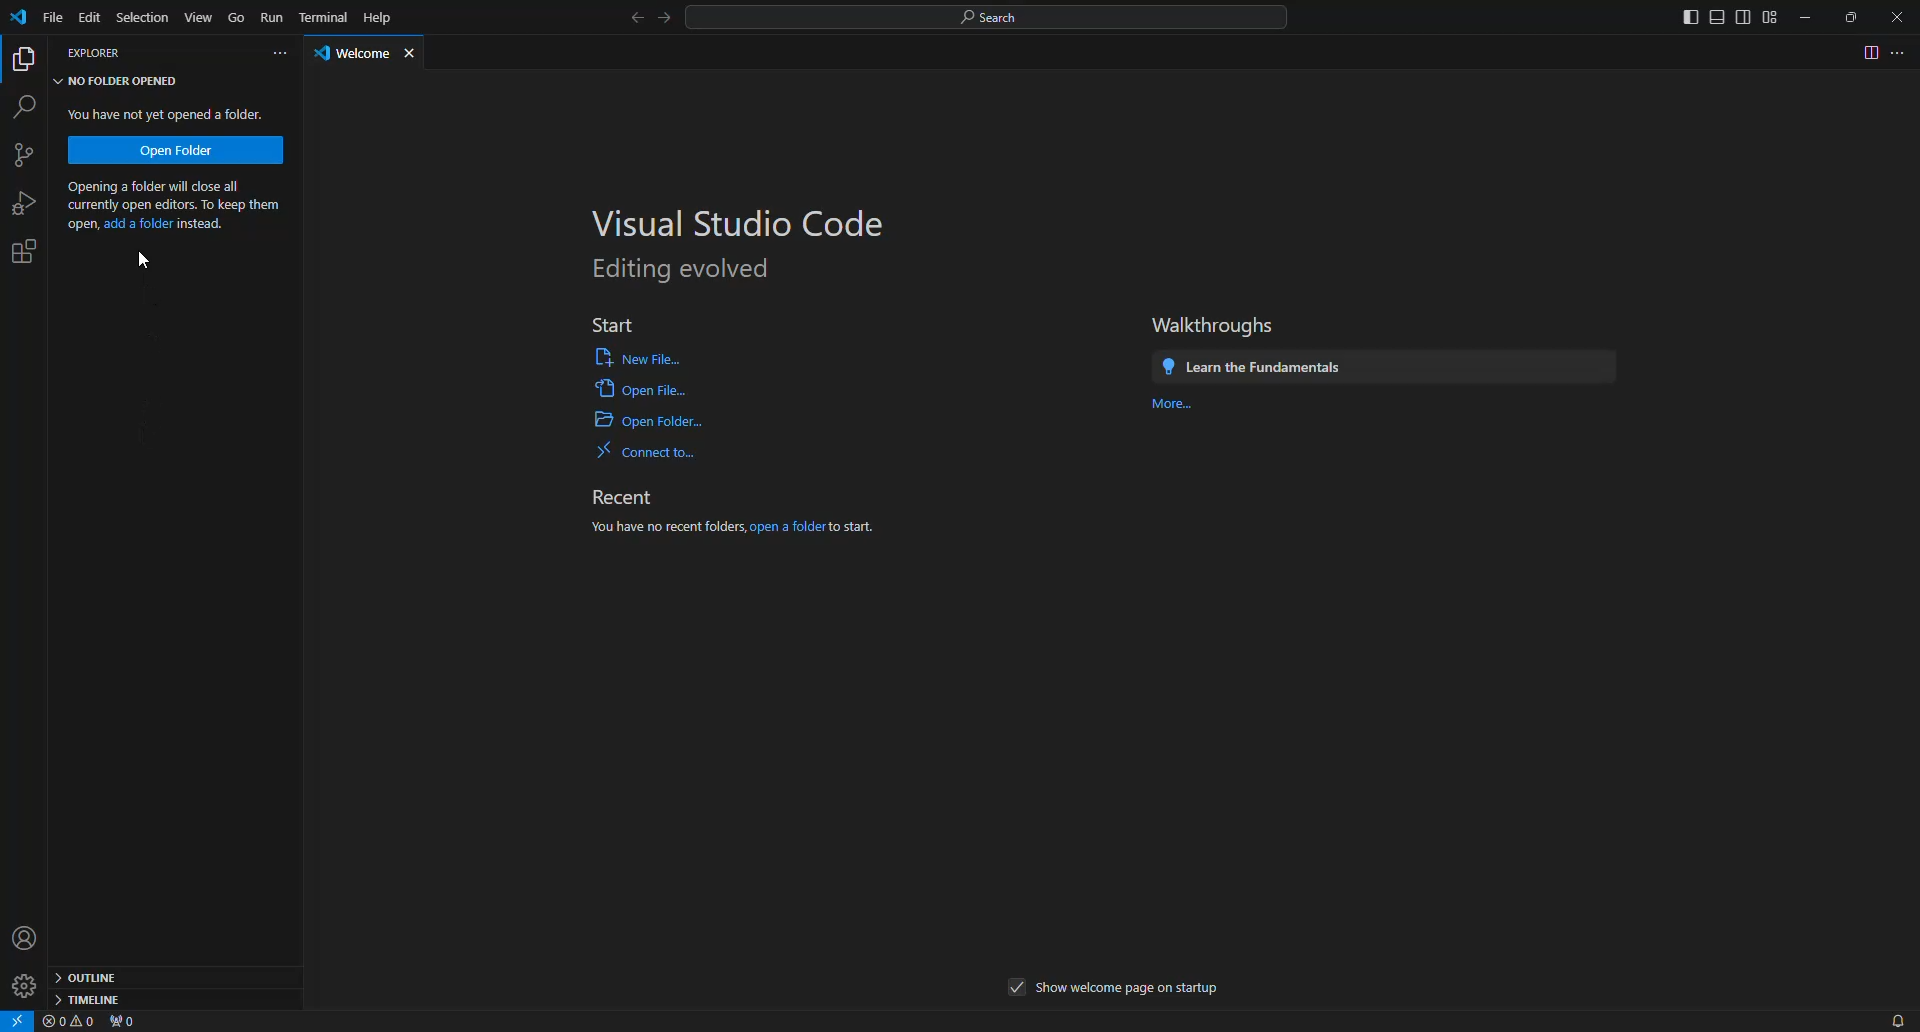 The width and height of the screenshot is (1920, 1032). Describe the element at coordinates (1868, 52) in the screenshot. I see `split editor right` at that location.